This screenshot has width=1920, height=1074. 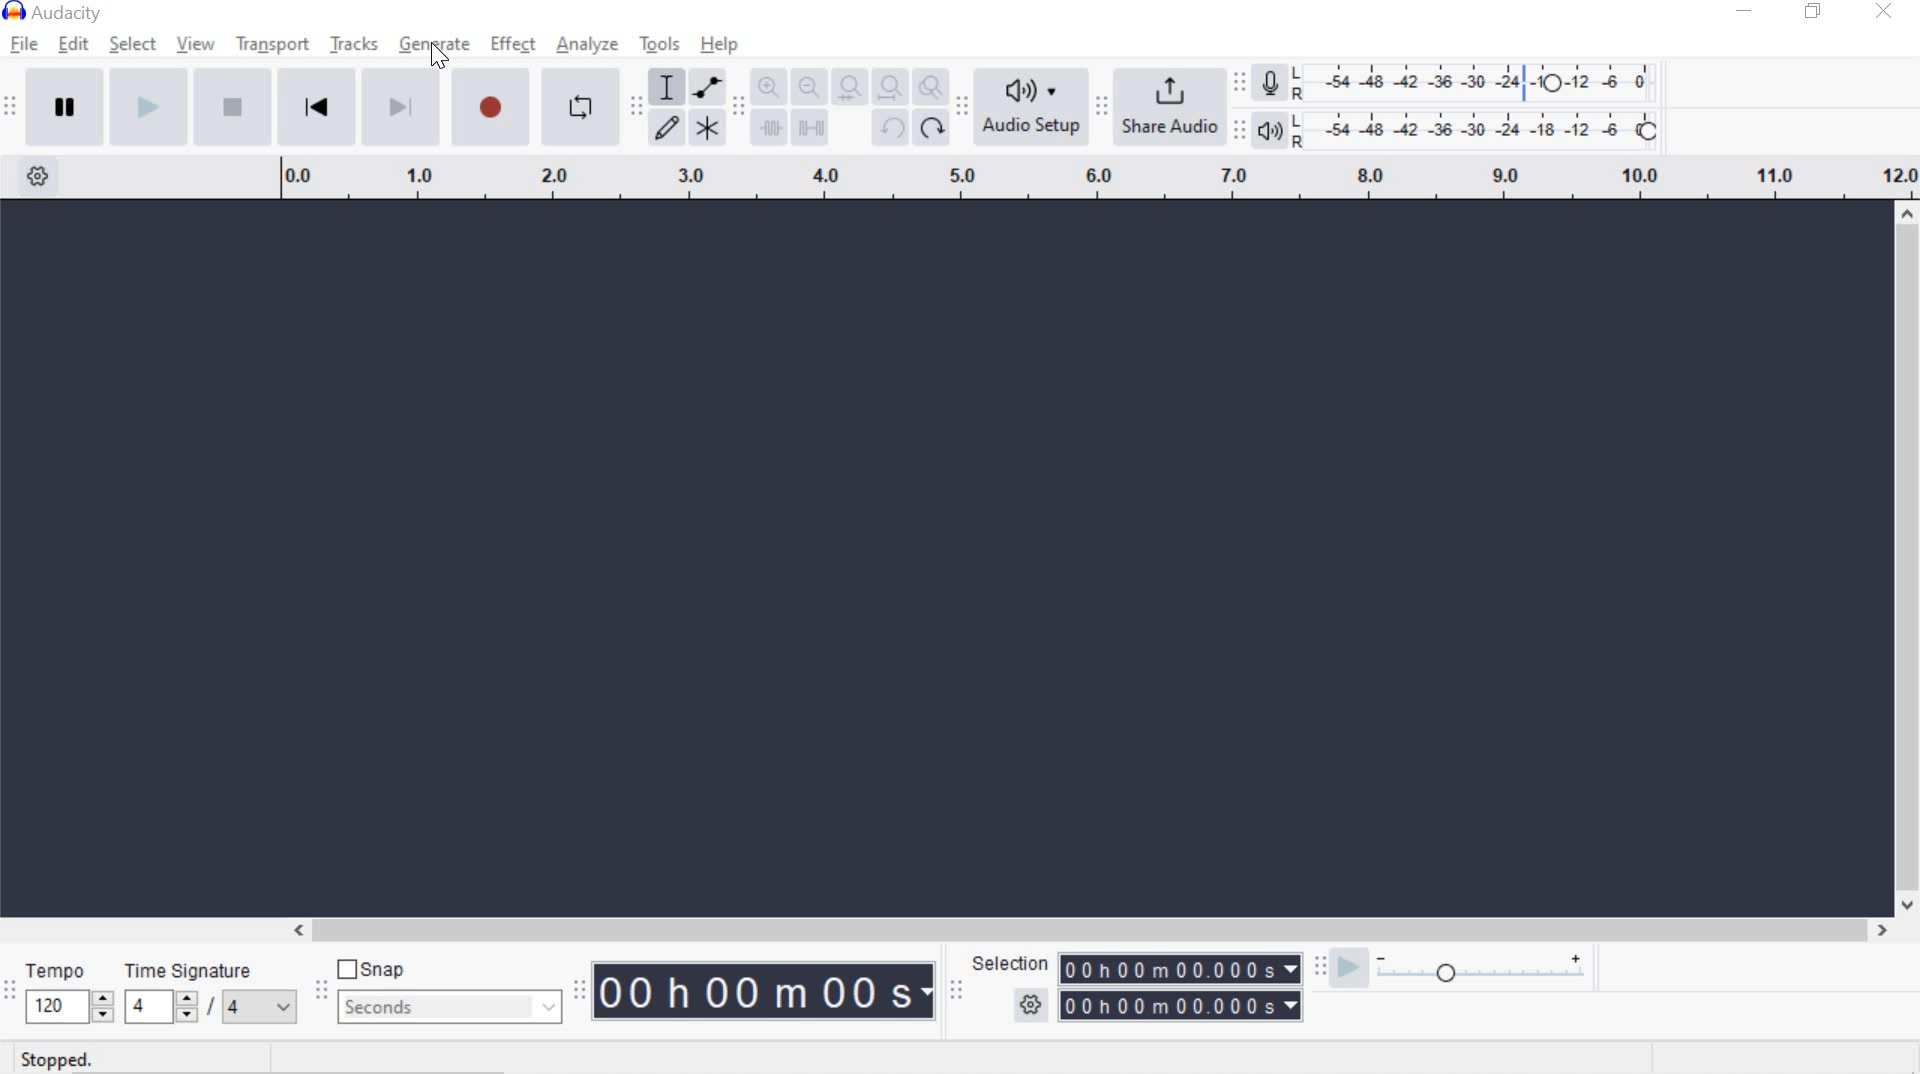 I want to click on Time signature, so click(x=206, y=990).